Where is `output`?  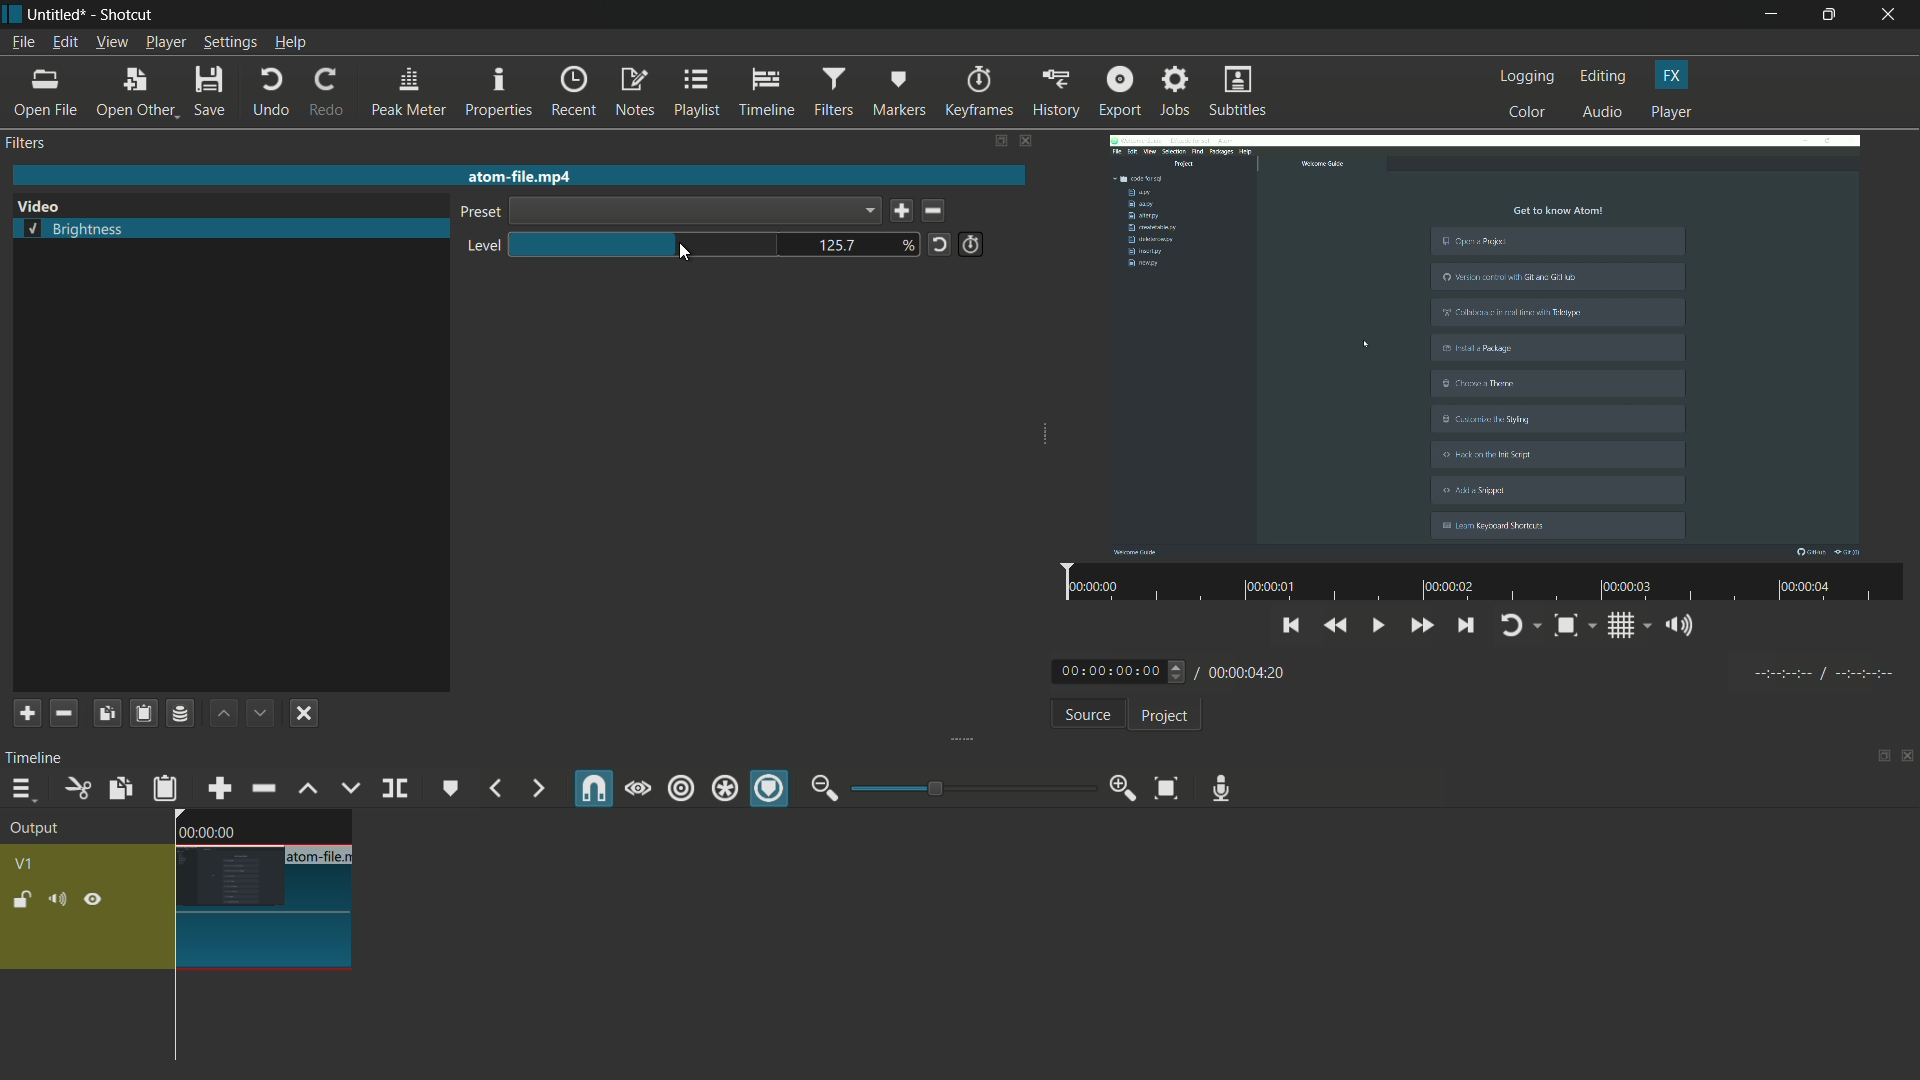
output is located at coordinates (41, 830).